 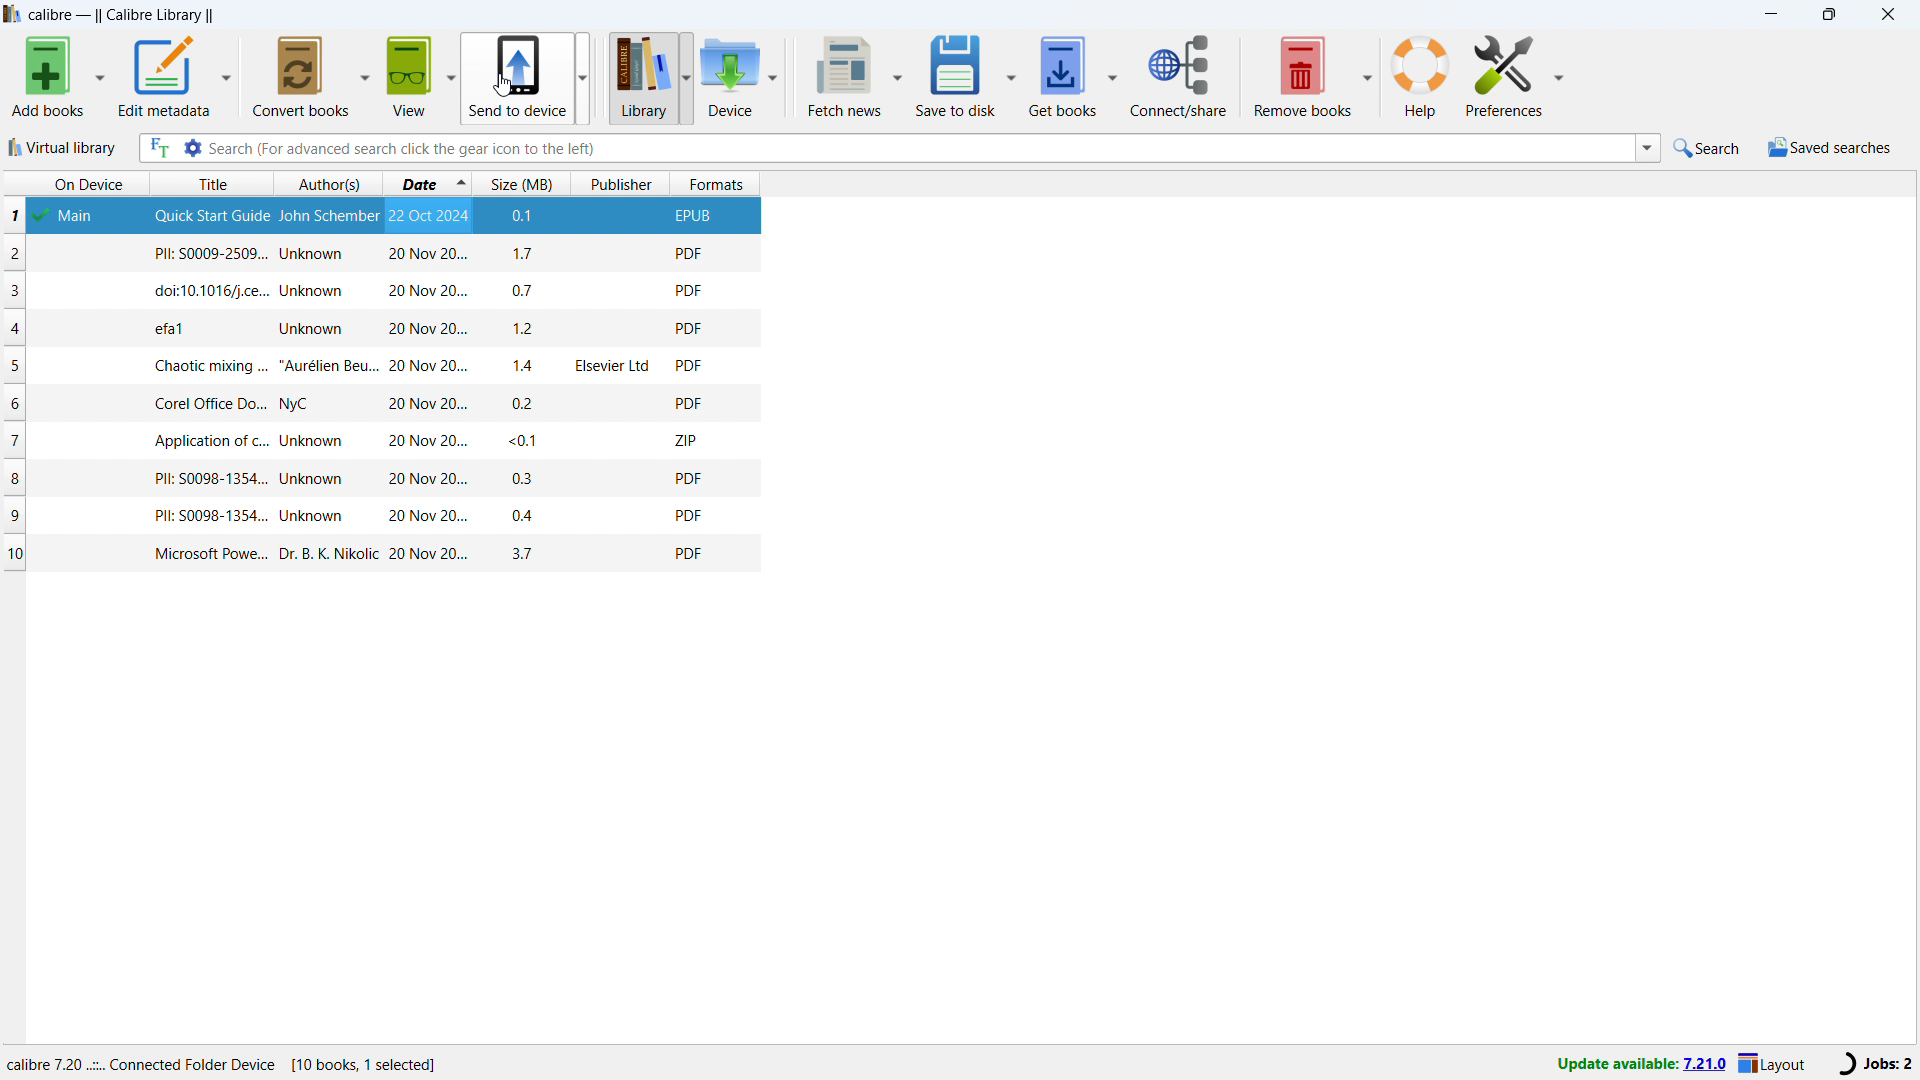 What do you see at coordinates (1112, 76) in the screenshot?
I see `get books options` at bounding box center [1112, 76].